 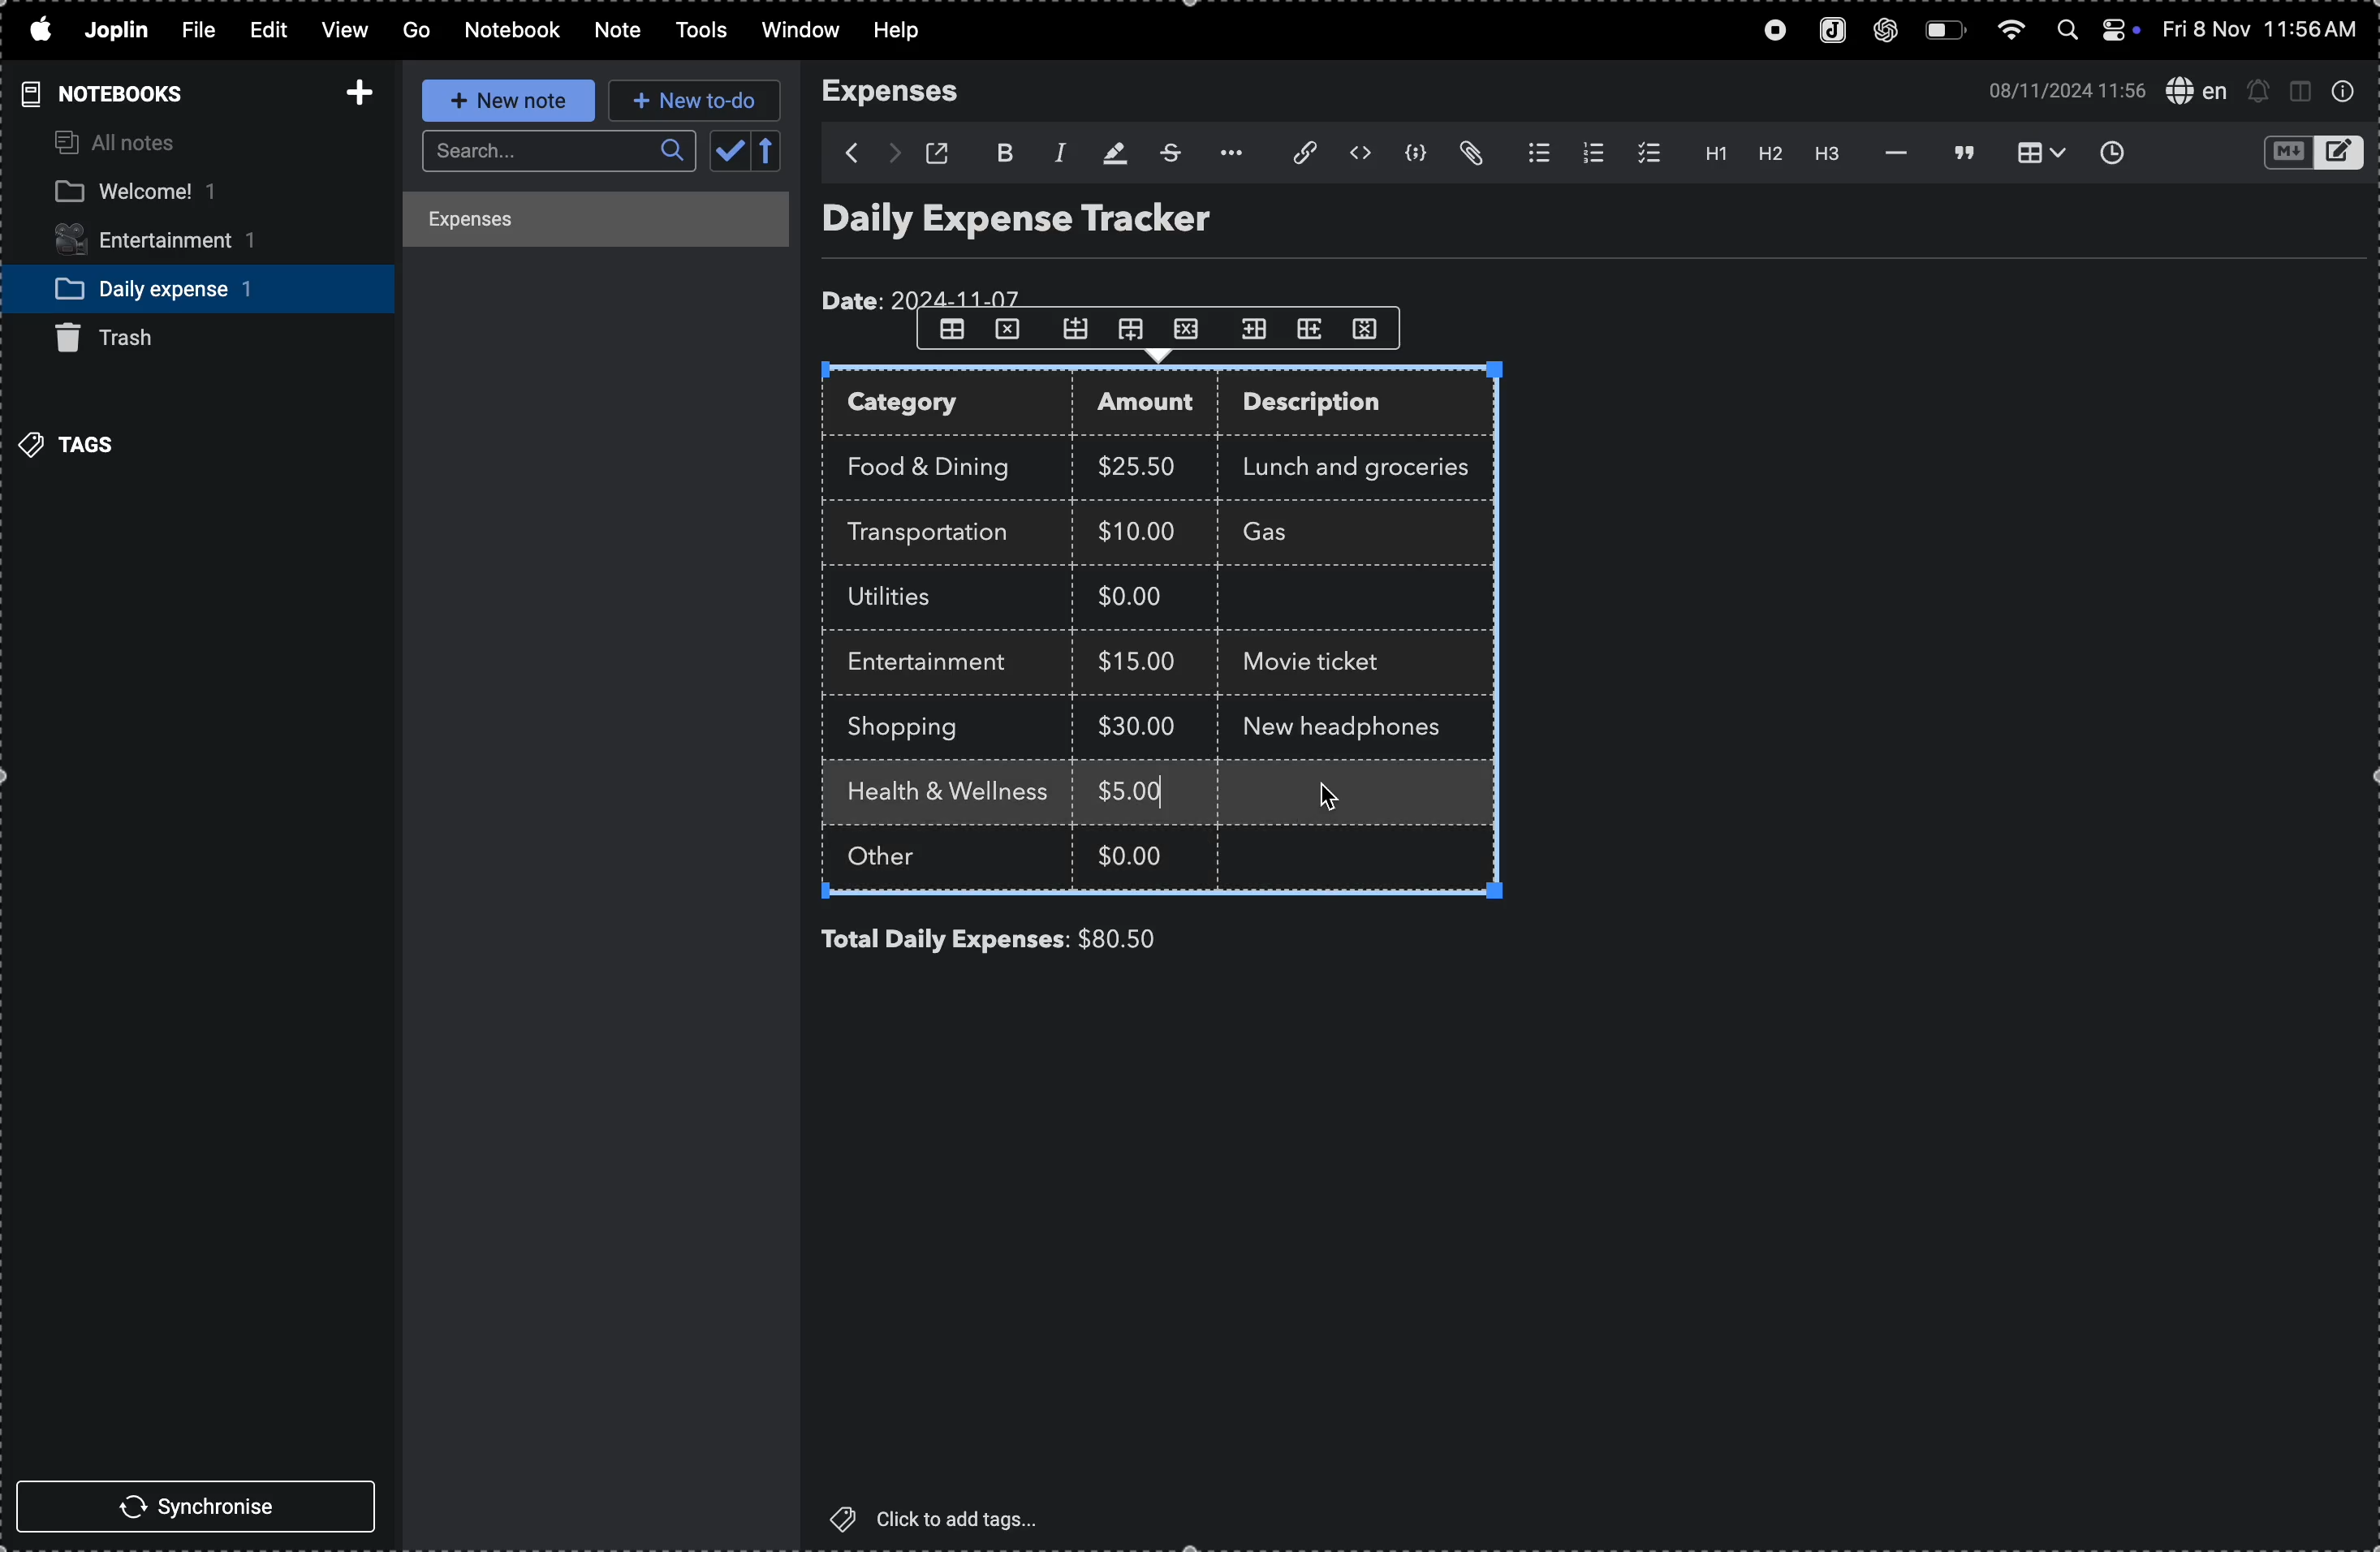 What do you see at coordinates (340, 32) in the screenshot?
I see `view` at bounding box center [340, 32].